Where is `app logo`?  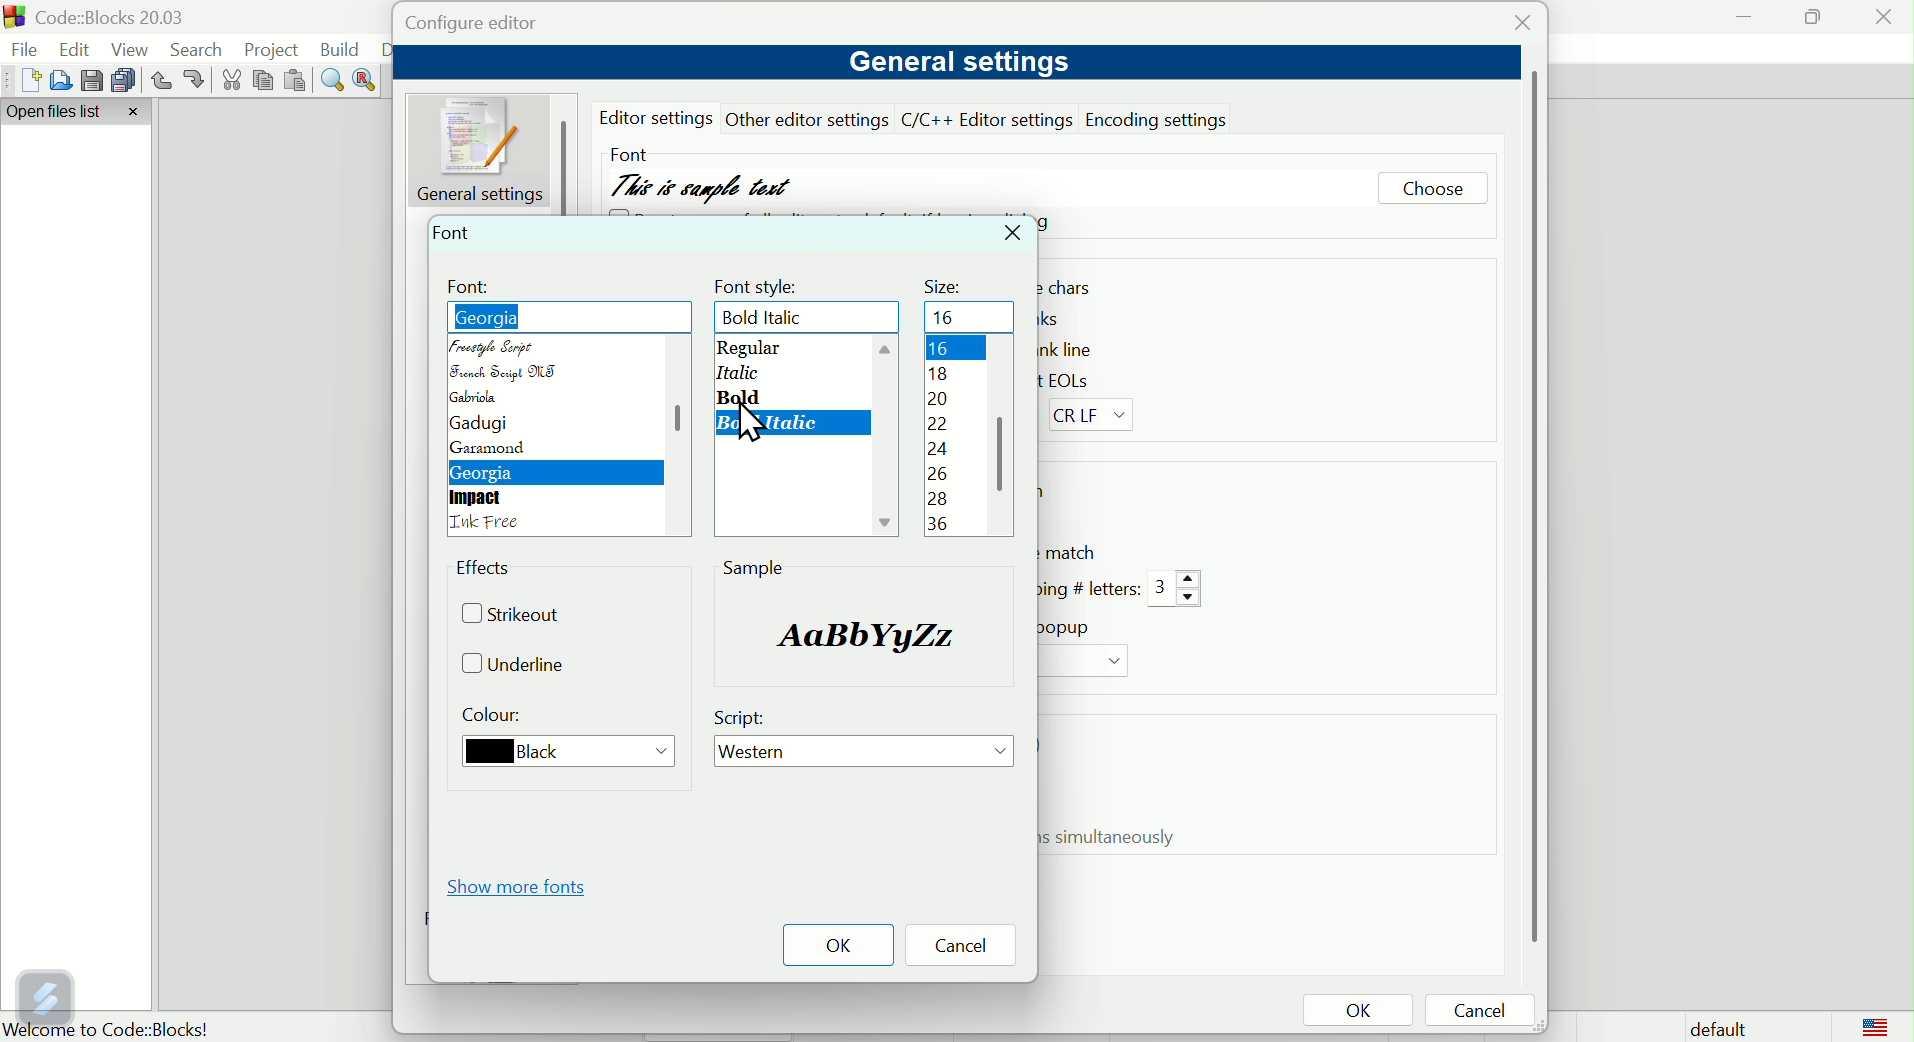
app logo is located at coordinates (12, 17).